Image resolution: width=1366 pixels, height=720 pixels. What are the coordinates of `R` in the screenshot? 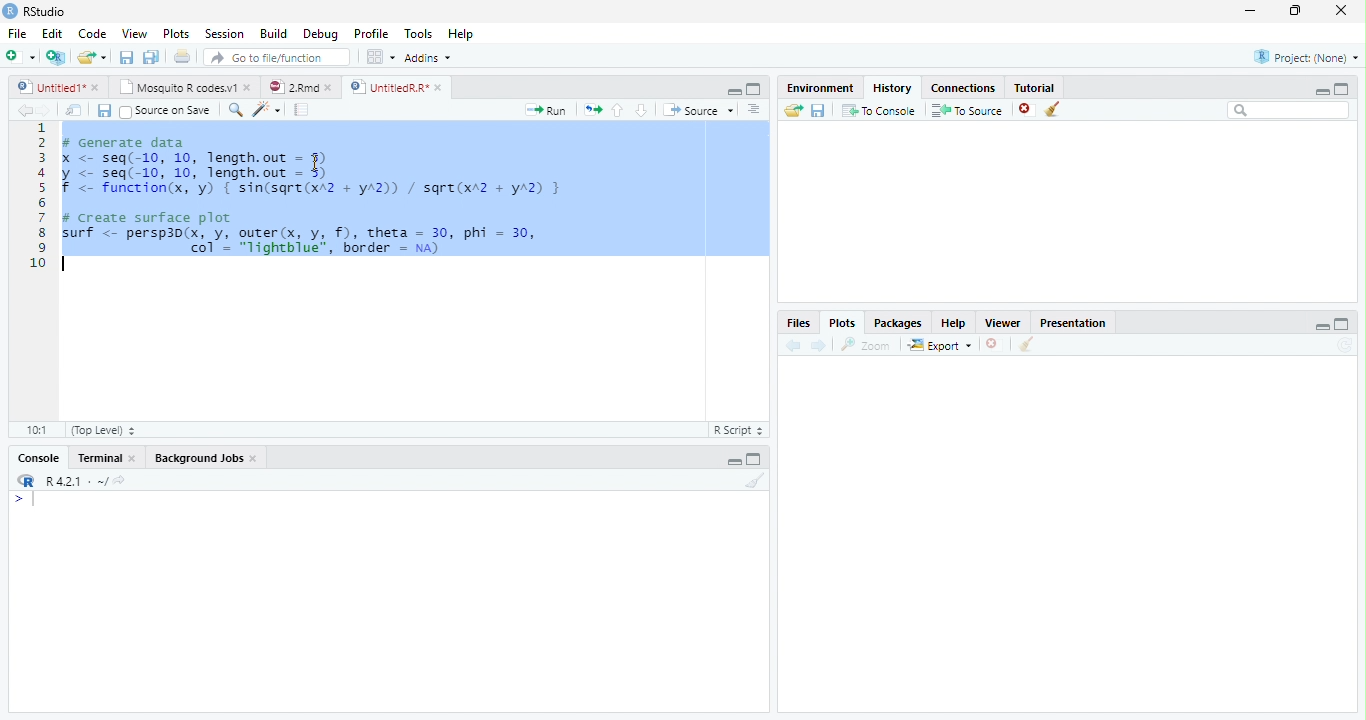 It's located at (24, 480).